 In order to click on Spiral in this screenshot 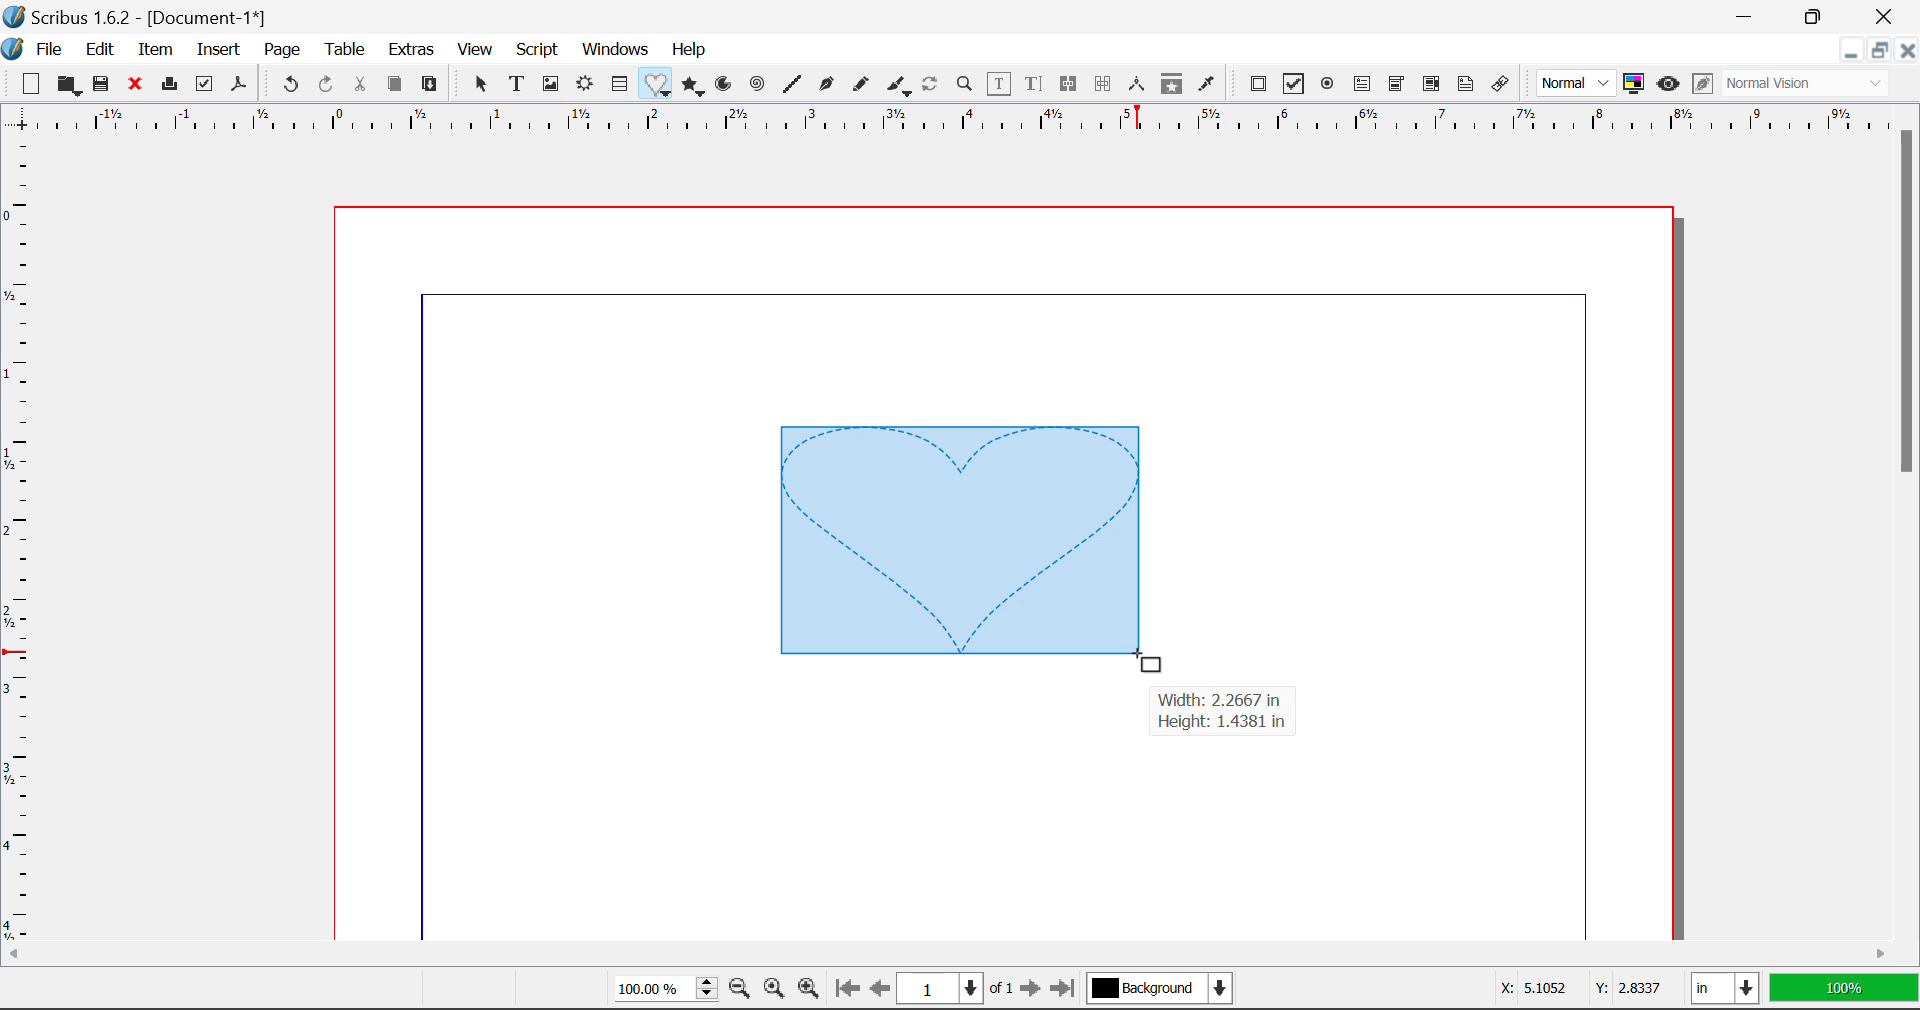, I will do `click(758, 85)`.